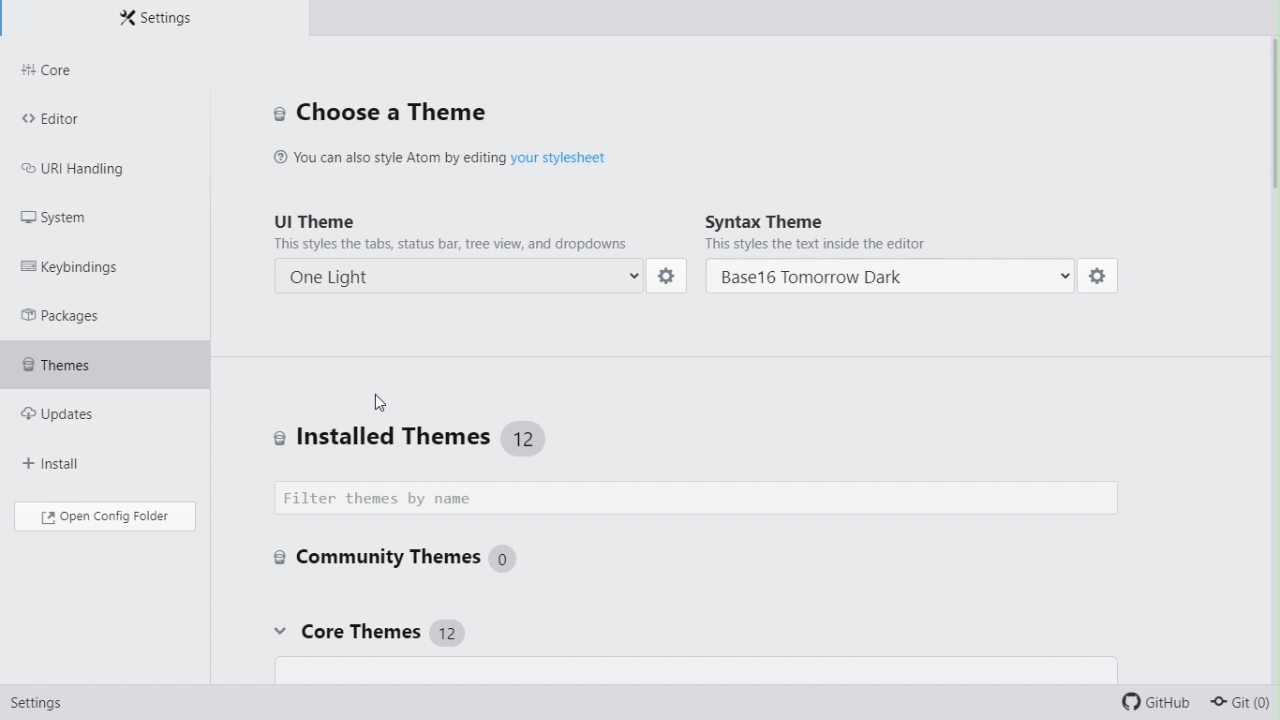  I want to click on Install, so click(56, 464).